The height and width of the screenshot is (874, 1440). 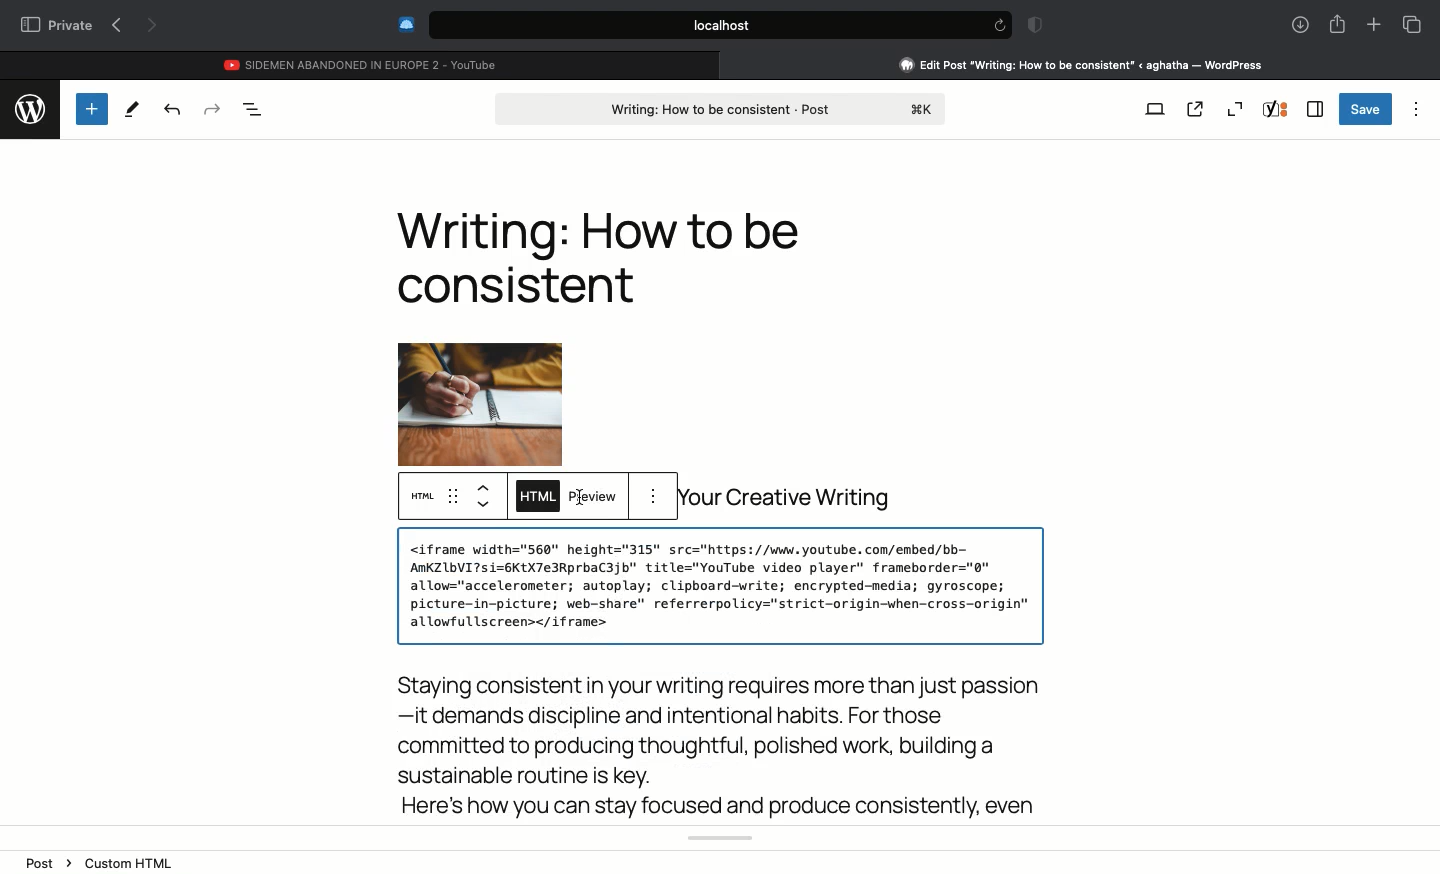 I want to click on View, so click(x=1156, y=107).